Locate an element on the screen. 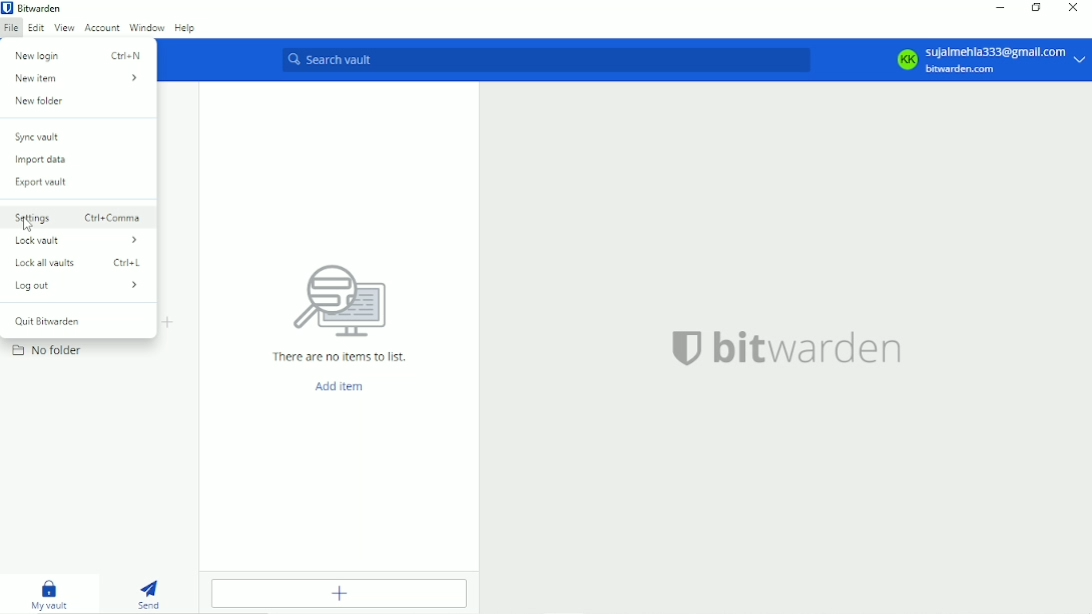 The width and height of the screenshot is (1092, 614). Sync vault is located at coordinates (36, 138).